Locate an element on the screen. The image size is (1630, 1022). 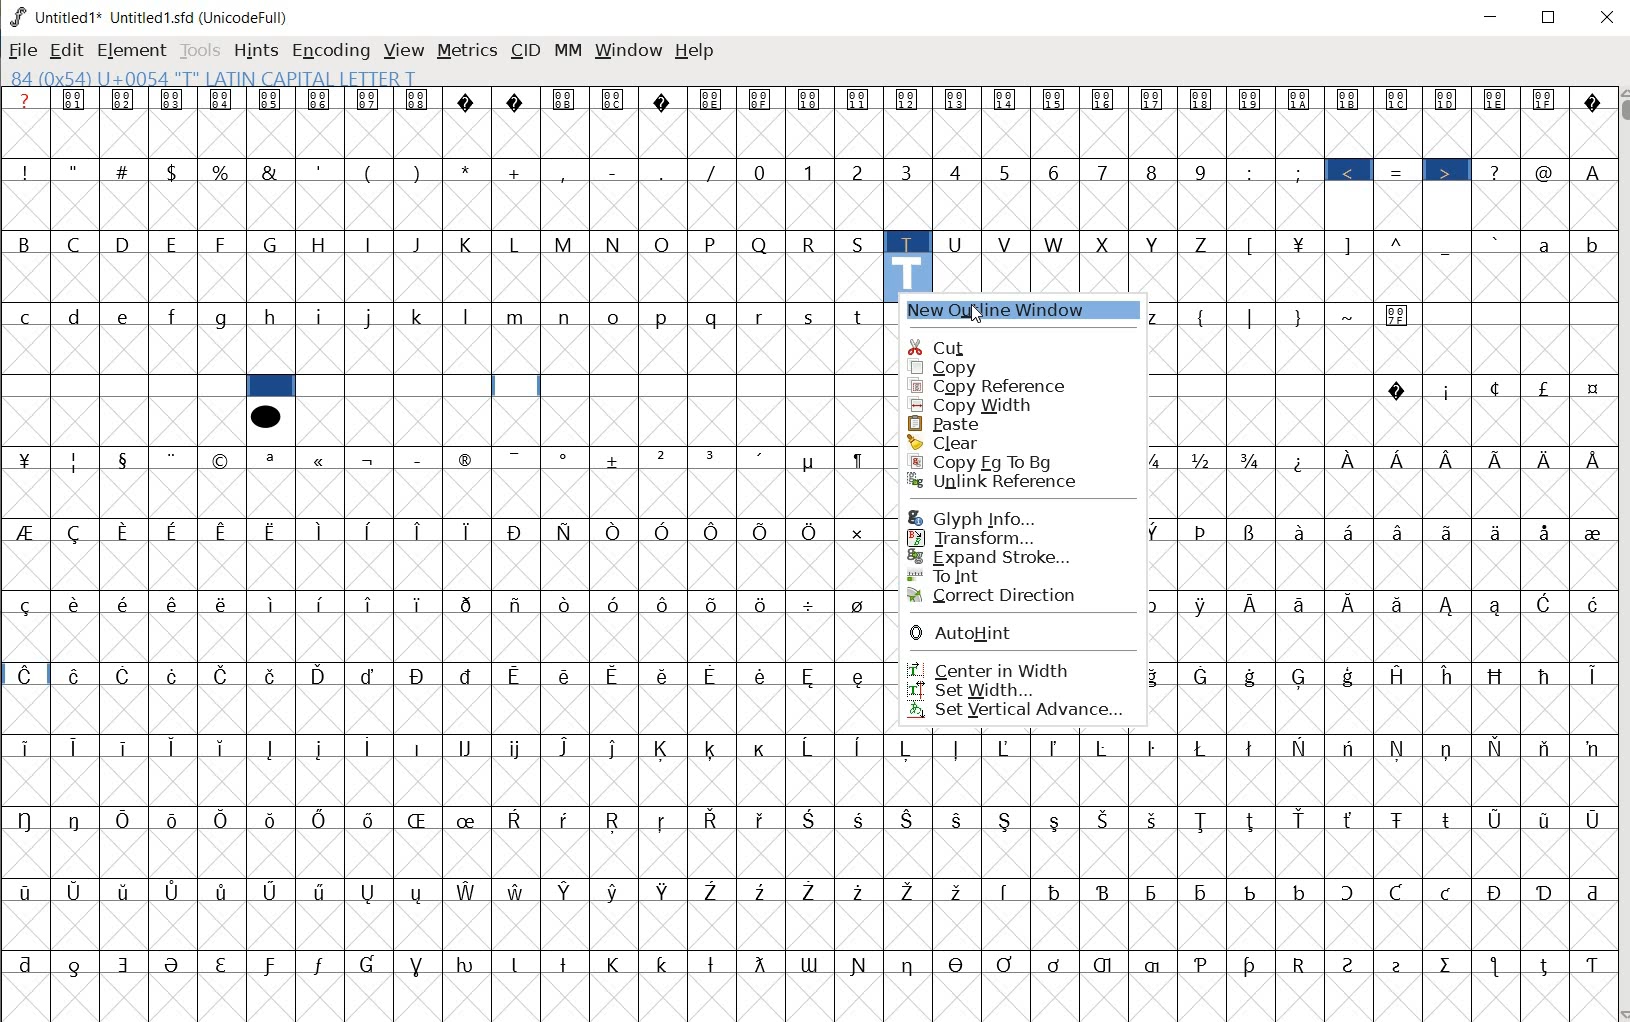
Symbol is located at coordinates (1253, 821).